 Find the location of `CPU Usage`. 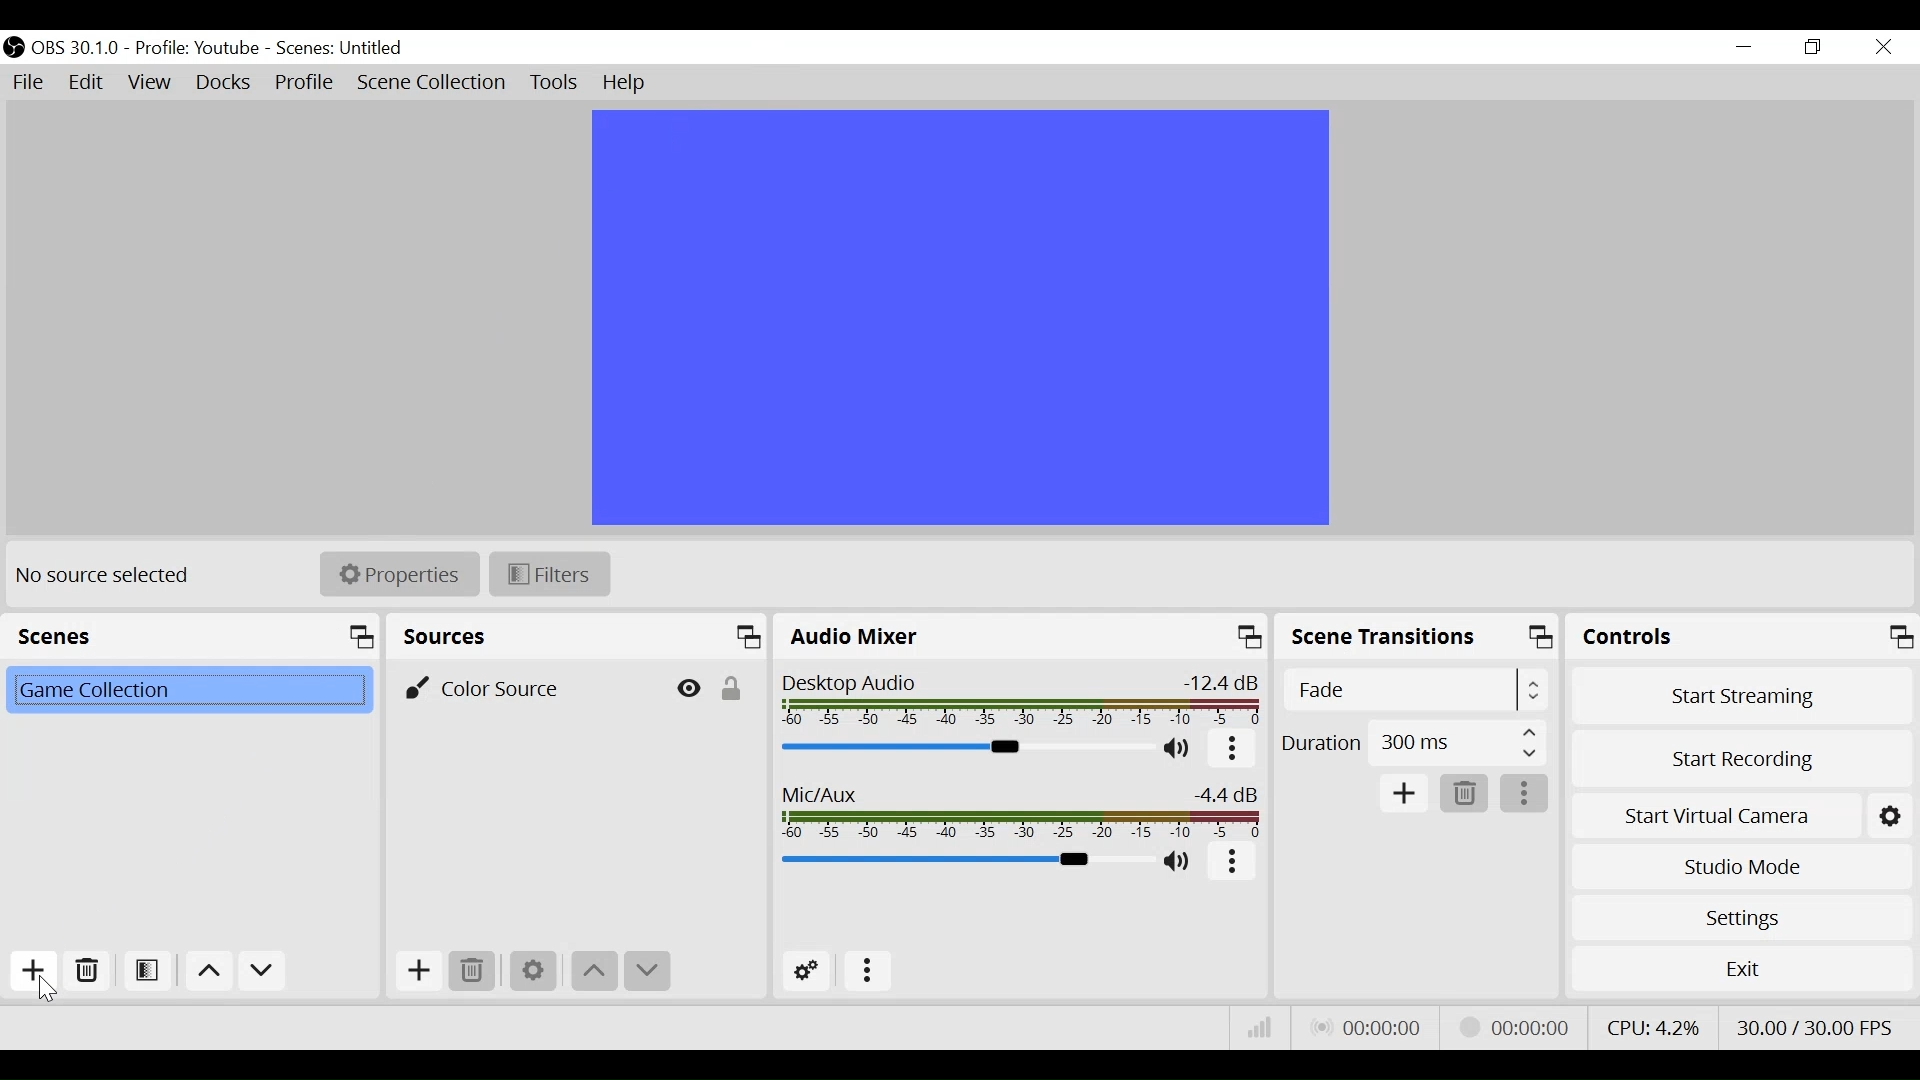

CPU Usage is located at coordinates (1652, 1024).